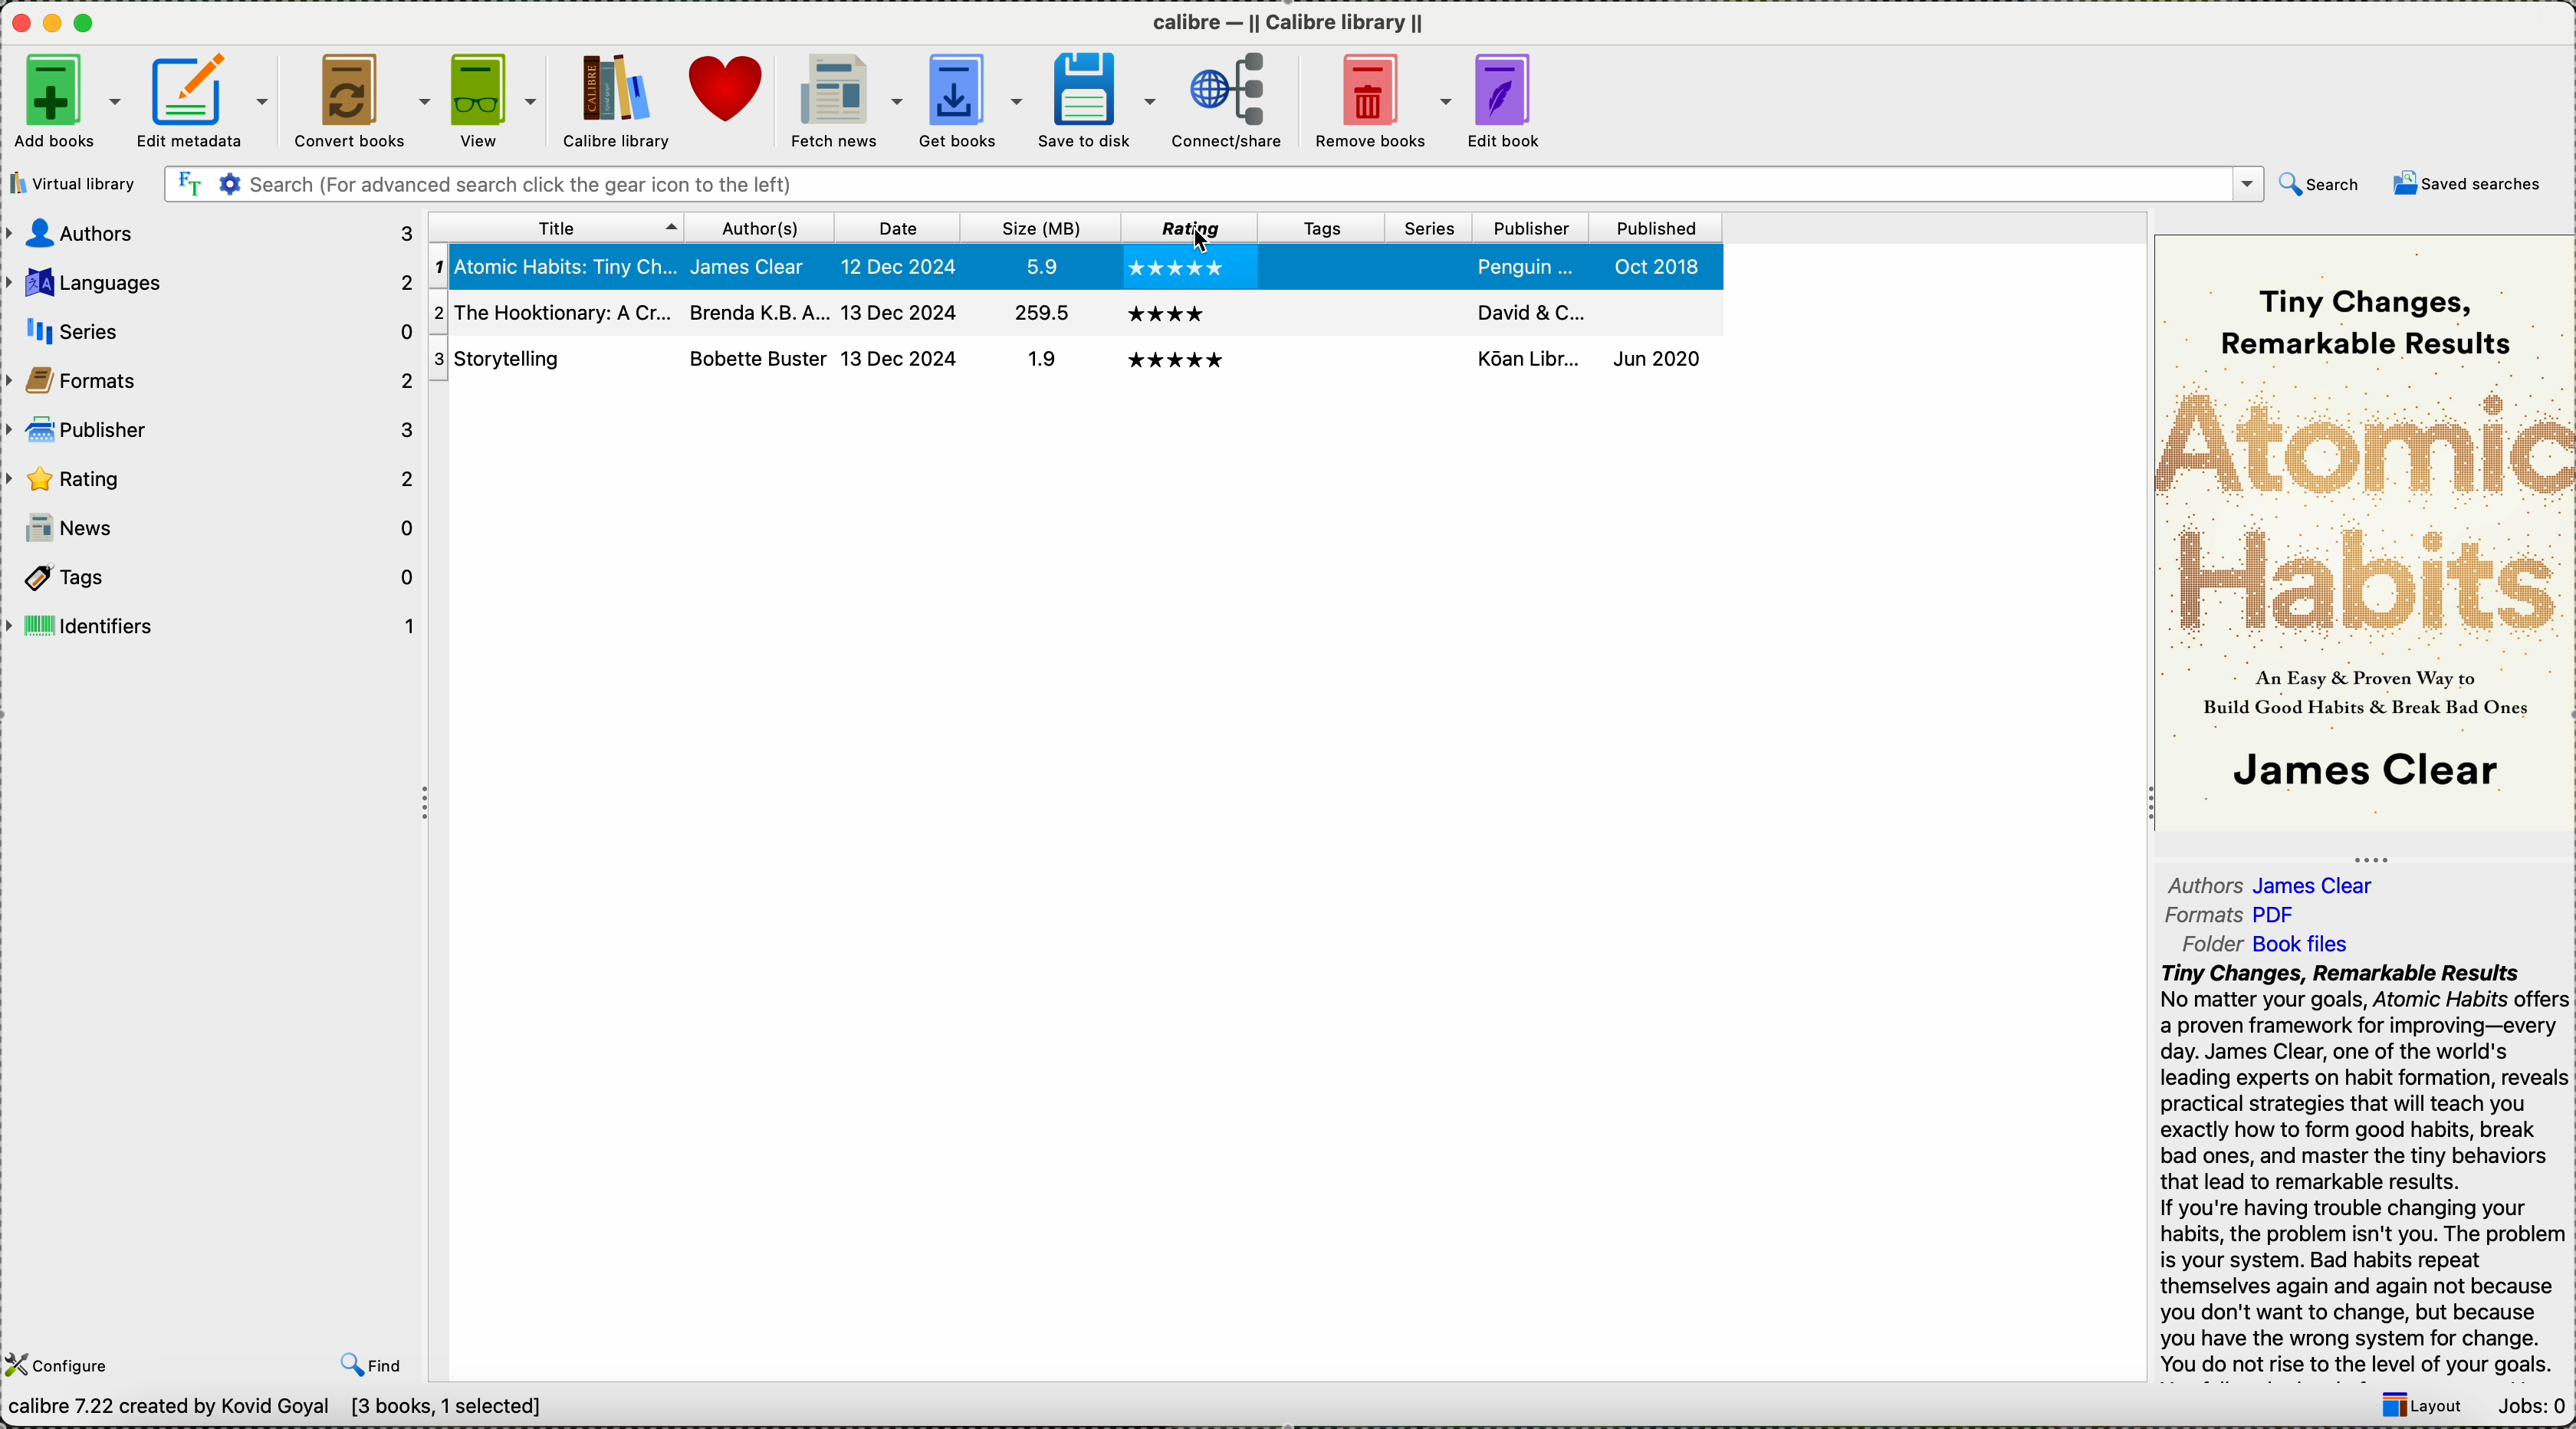  I want to click on saved searches, so click(2474, 185).